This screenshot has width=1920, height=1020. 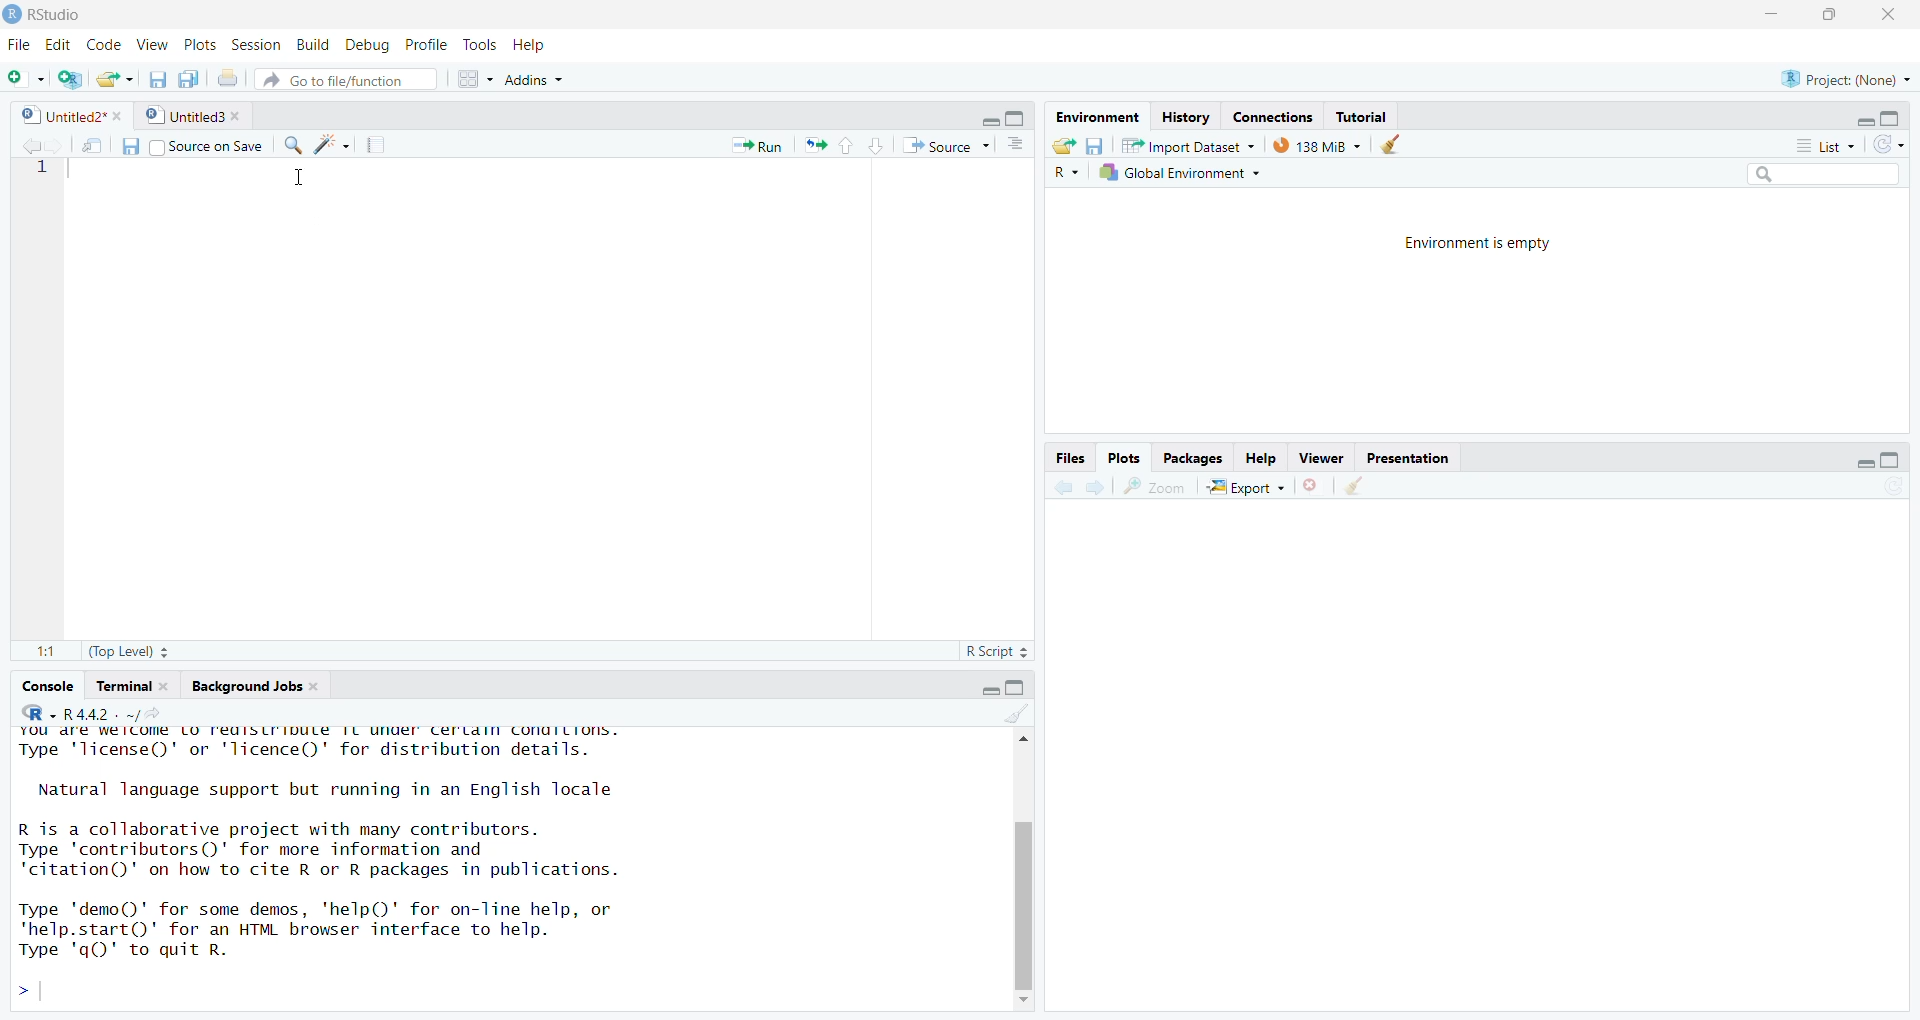 I want to click on Plots, so click(x=1114, y=460).